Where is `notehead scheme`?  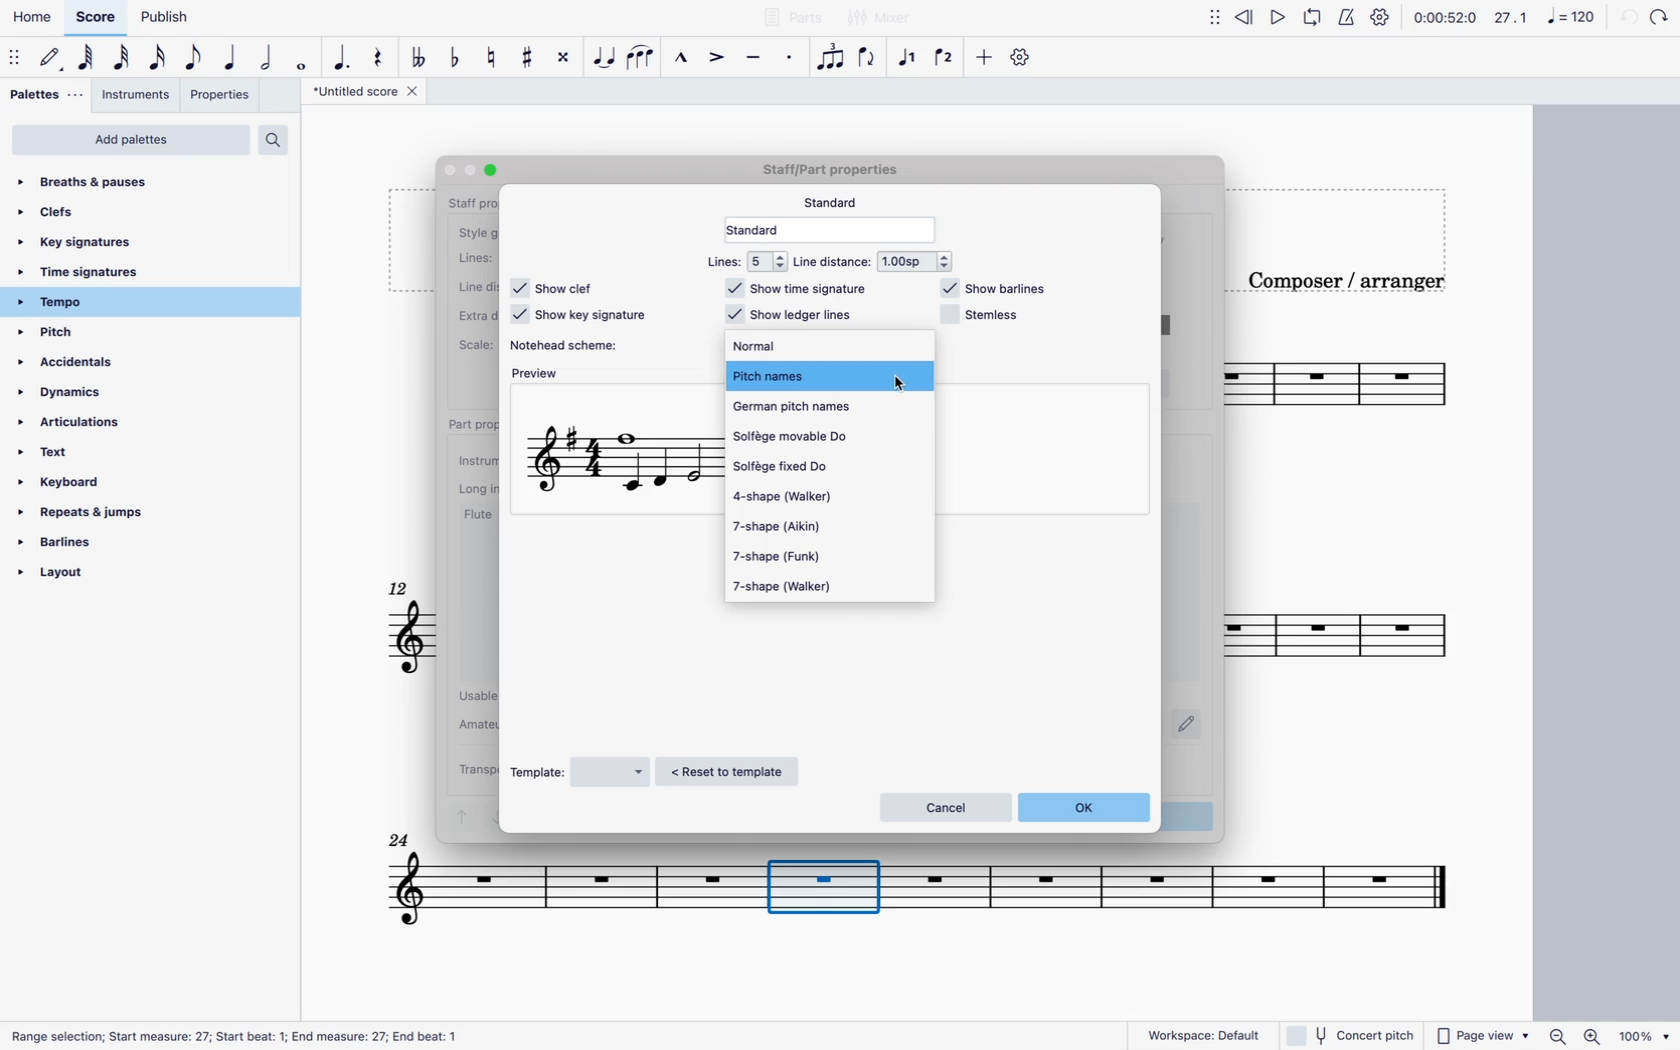 notehead scheme is located at coordinates (574, 345).